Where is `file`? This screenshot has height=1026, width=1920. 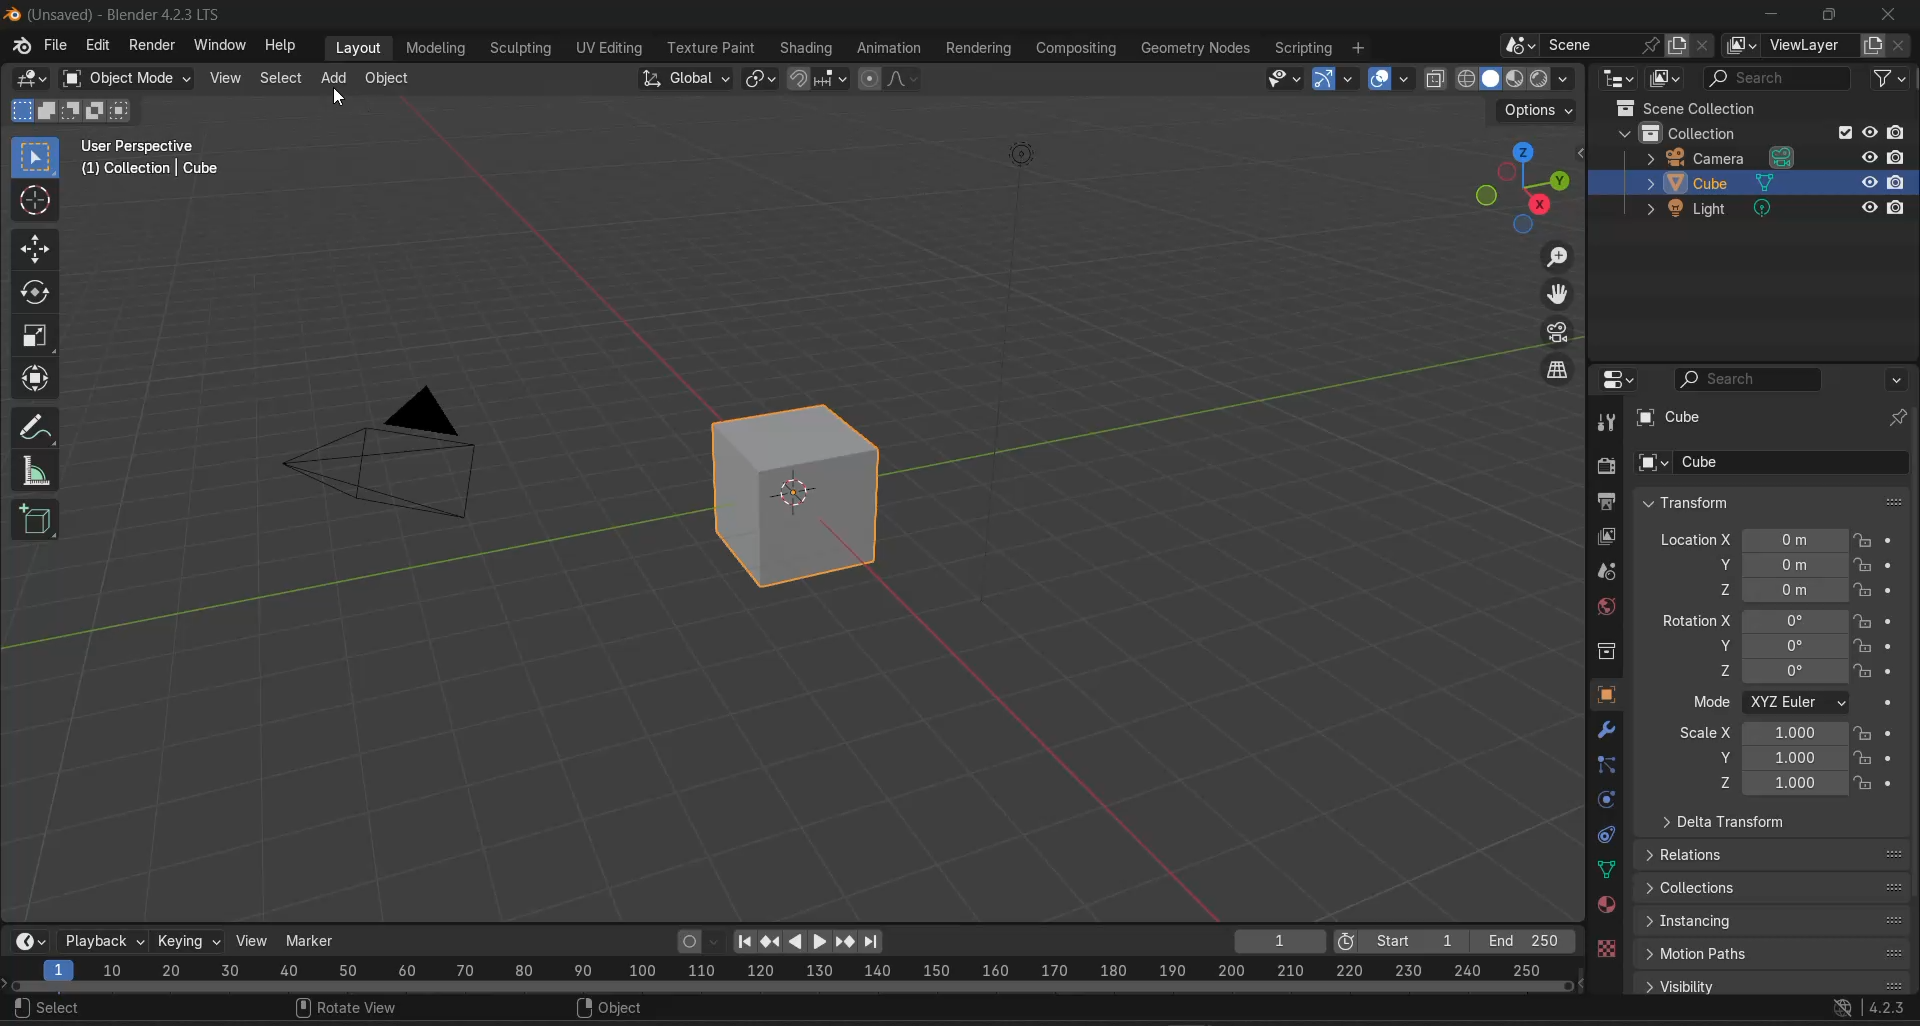
file is located at coordinates (57, 45).